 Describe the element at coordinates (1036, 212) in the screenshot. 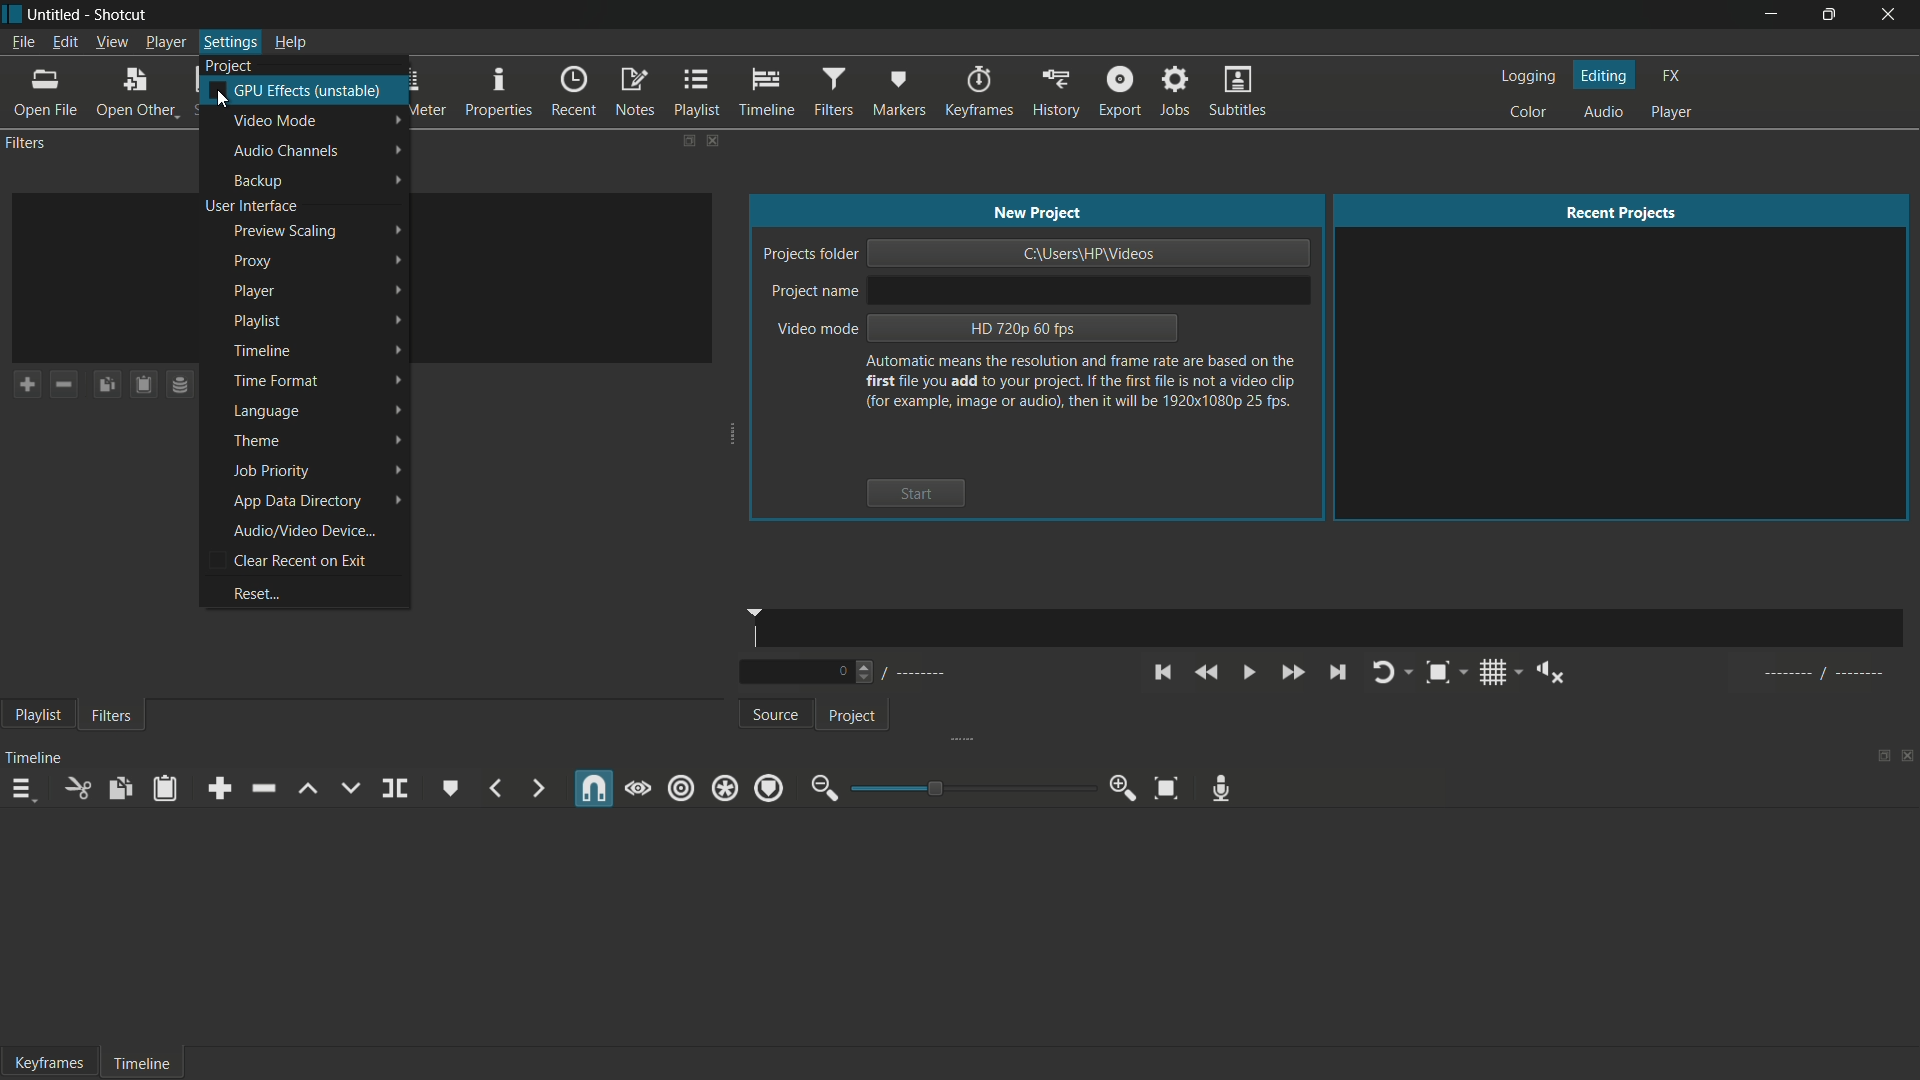

I see `new project` at that location.